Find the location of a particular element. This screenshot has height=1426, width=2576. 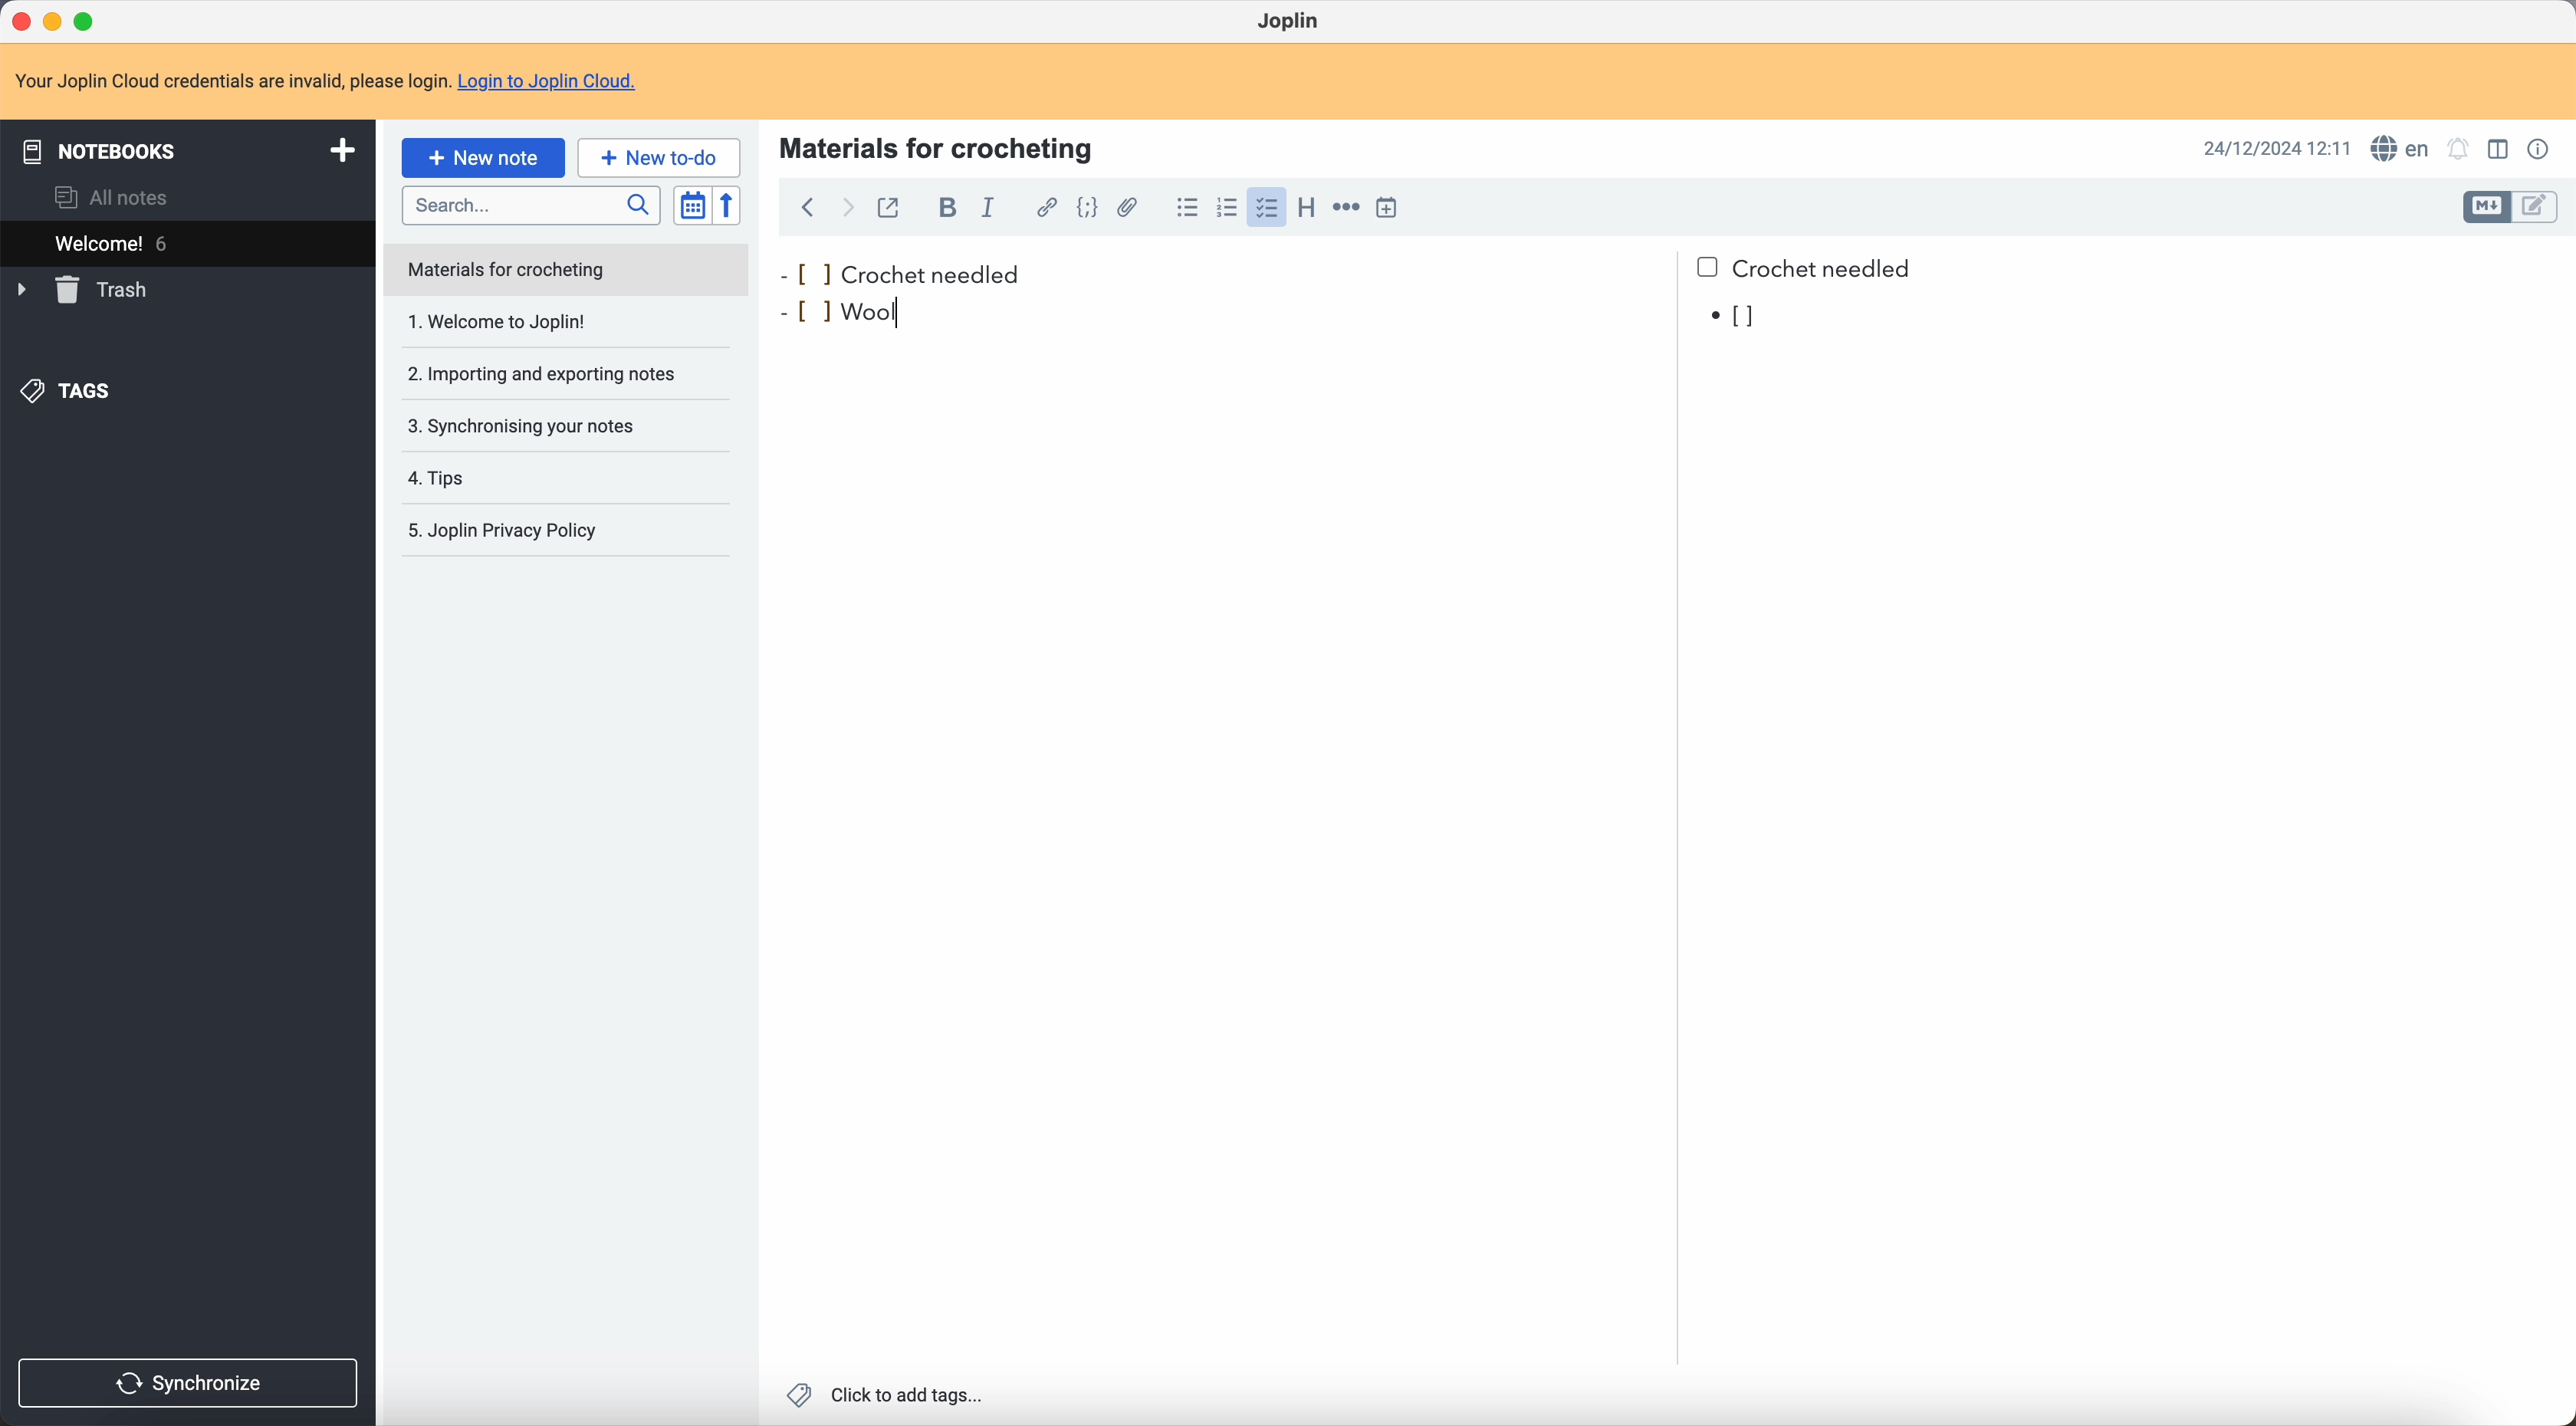

welcome is located at coordinates (187, 241).